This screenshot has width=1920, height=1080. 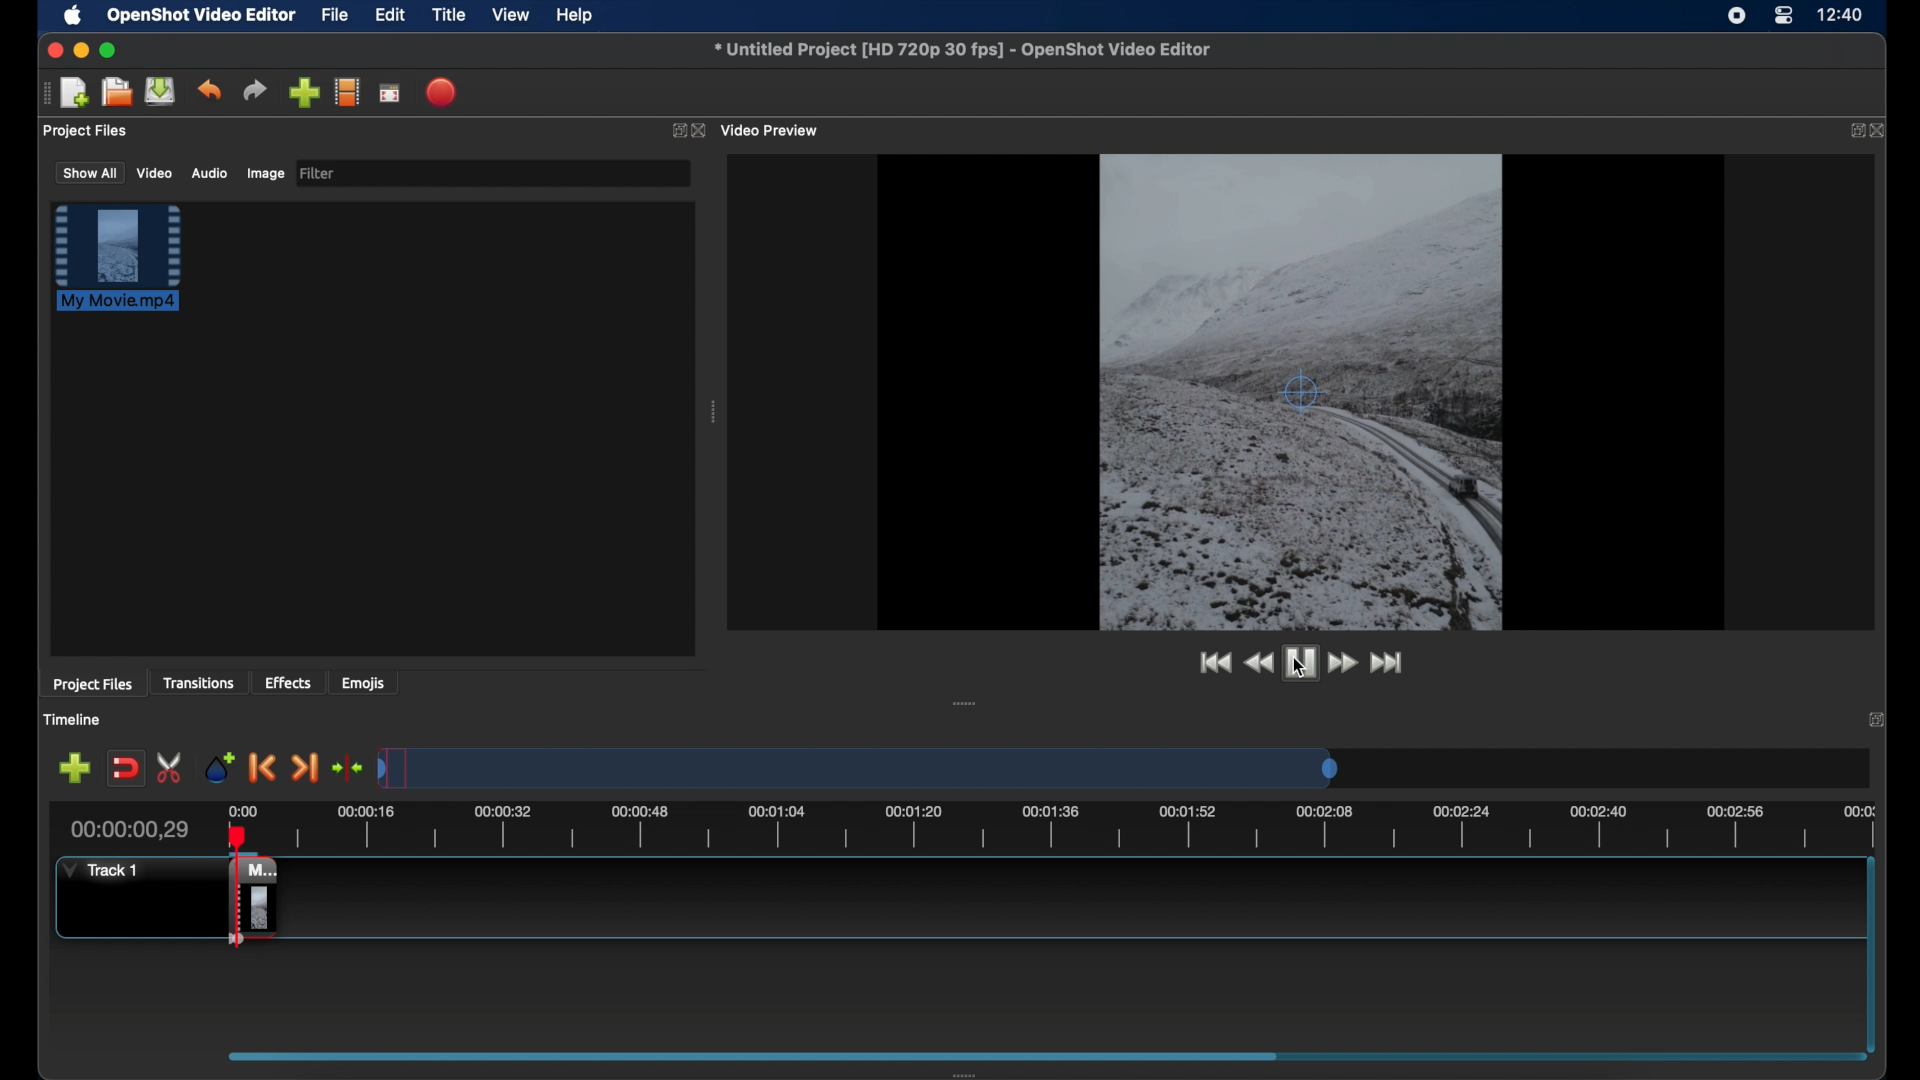 What do you see at coordinates (160, 91) in the screenshot?
I see `save project` at bounding box center [160, 91].